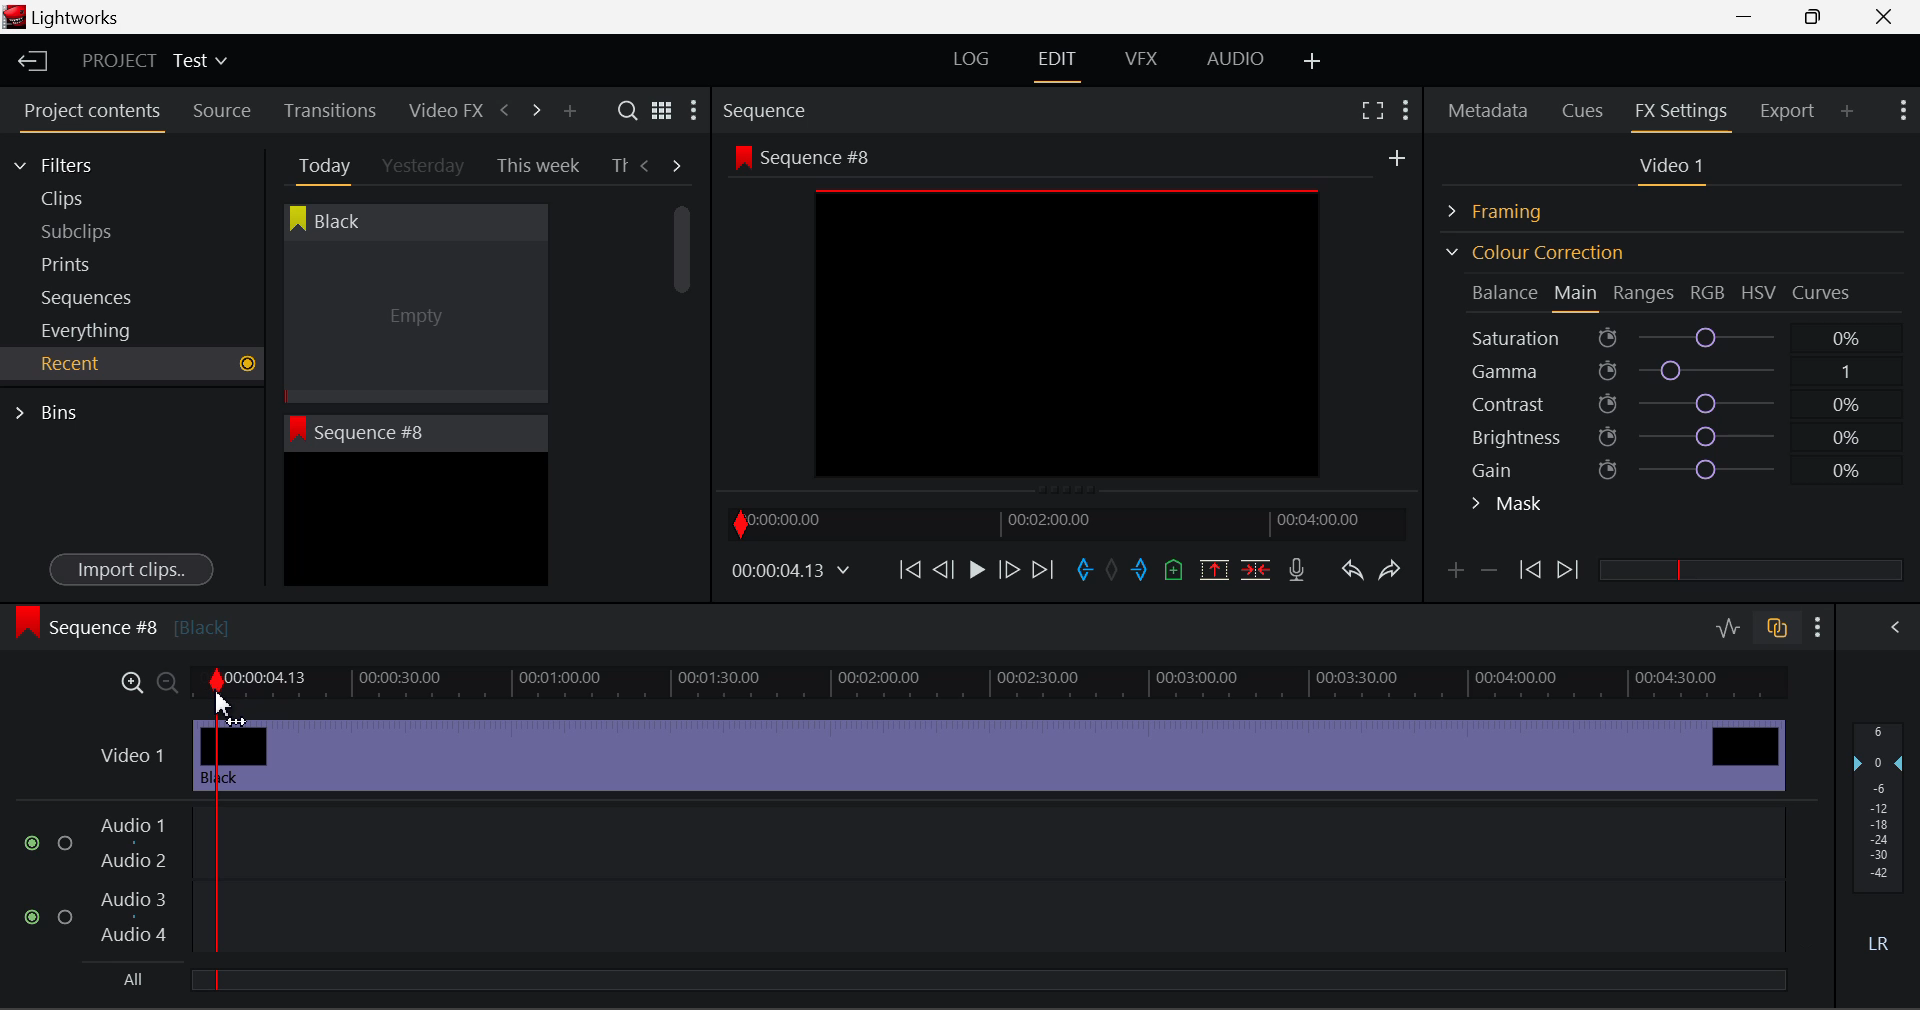 The width and height of the screenshot is (1920, 1010). I want to click on Show Settings, so click(1404, 107).